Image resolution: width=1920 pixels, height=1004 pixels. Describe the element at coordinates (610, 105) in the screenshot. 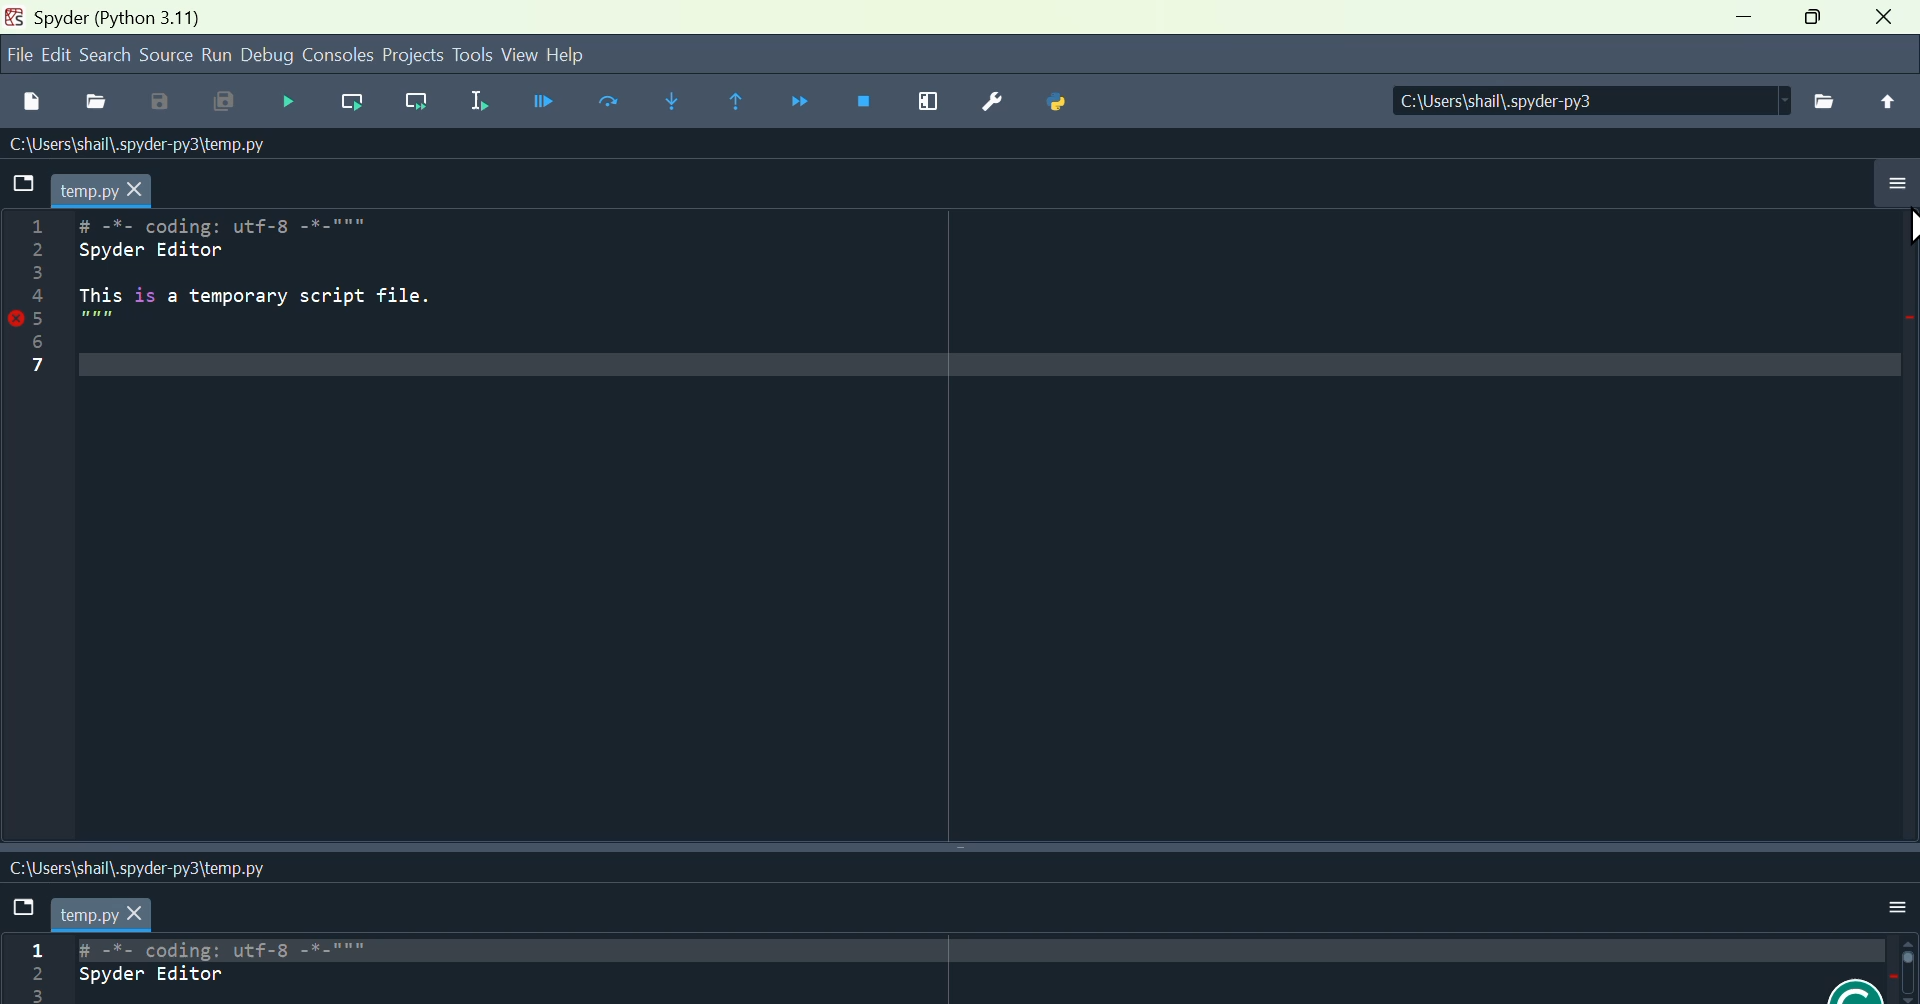

I see `Run current cell` at that location.